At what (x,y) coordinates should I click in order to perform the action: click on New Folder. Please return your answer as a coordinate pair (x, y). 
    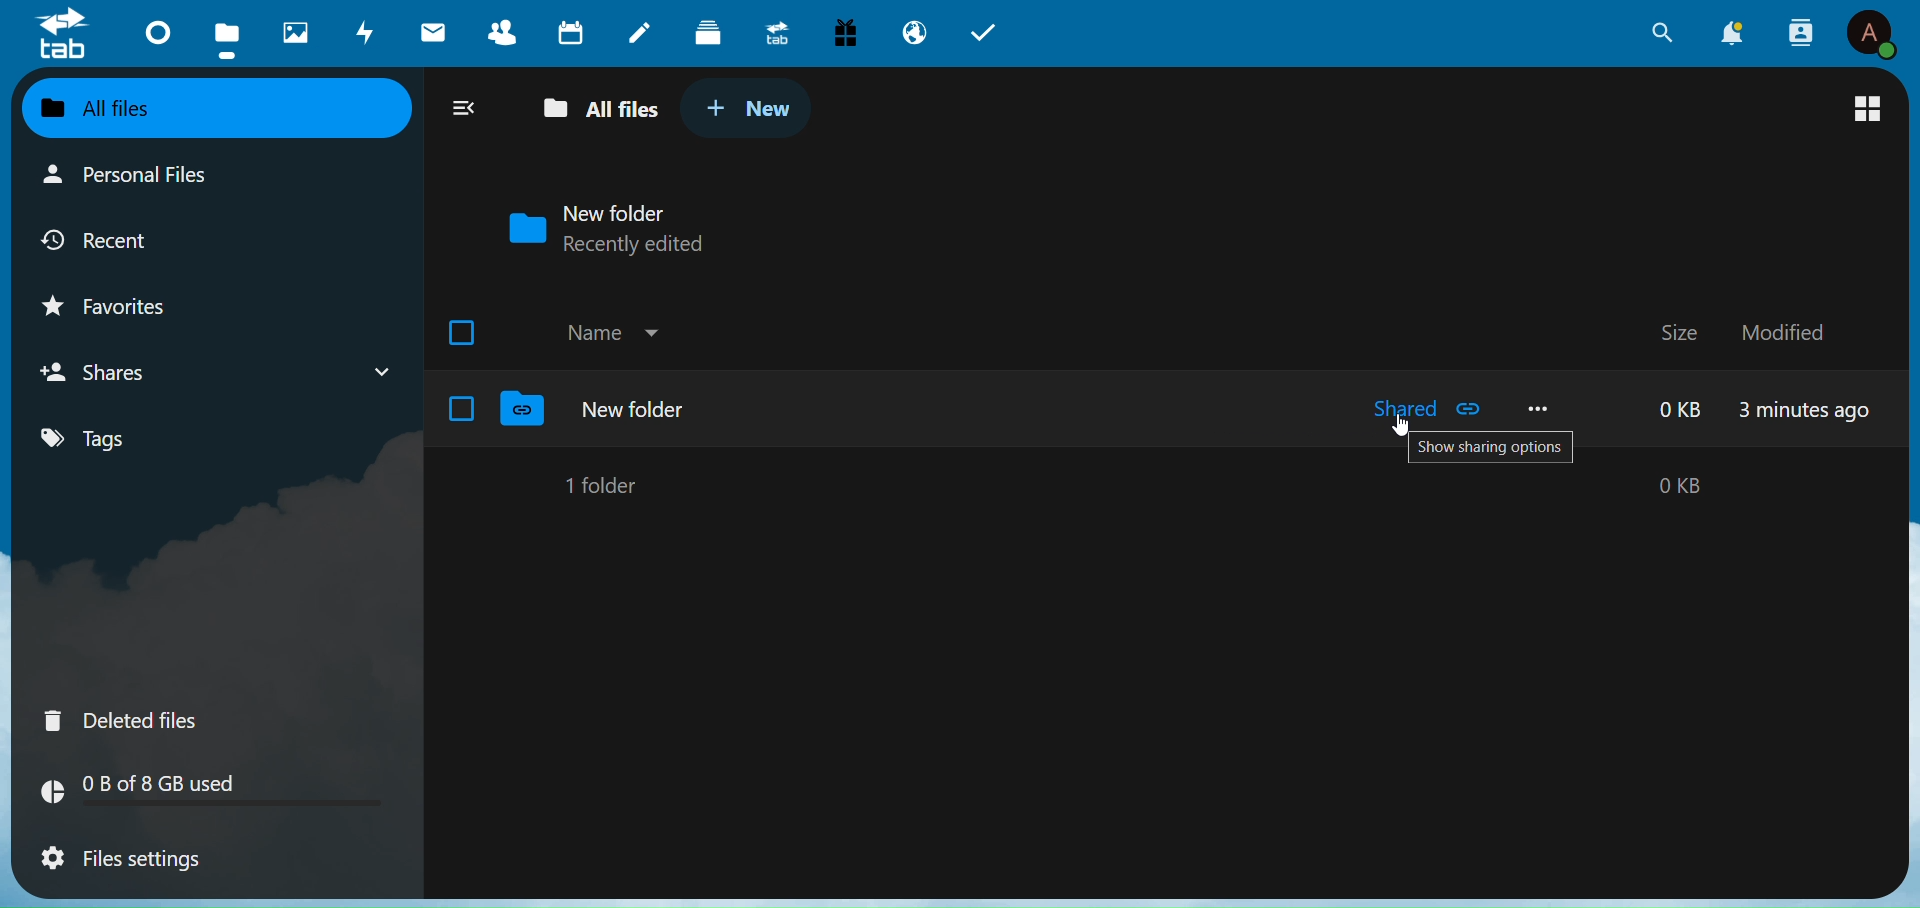
    Looking at the image, I should click on (635, 409).